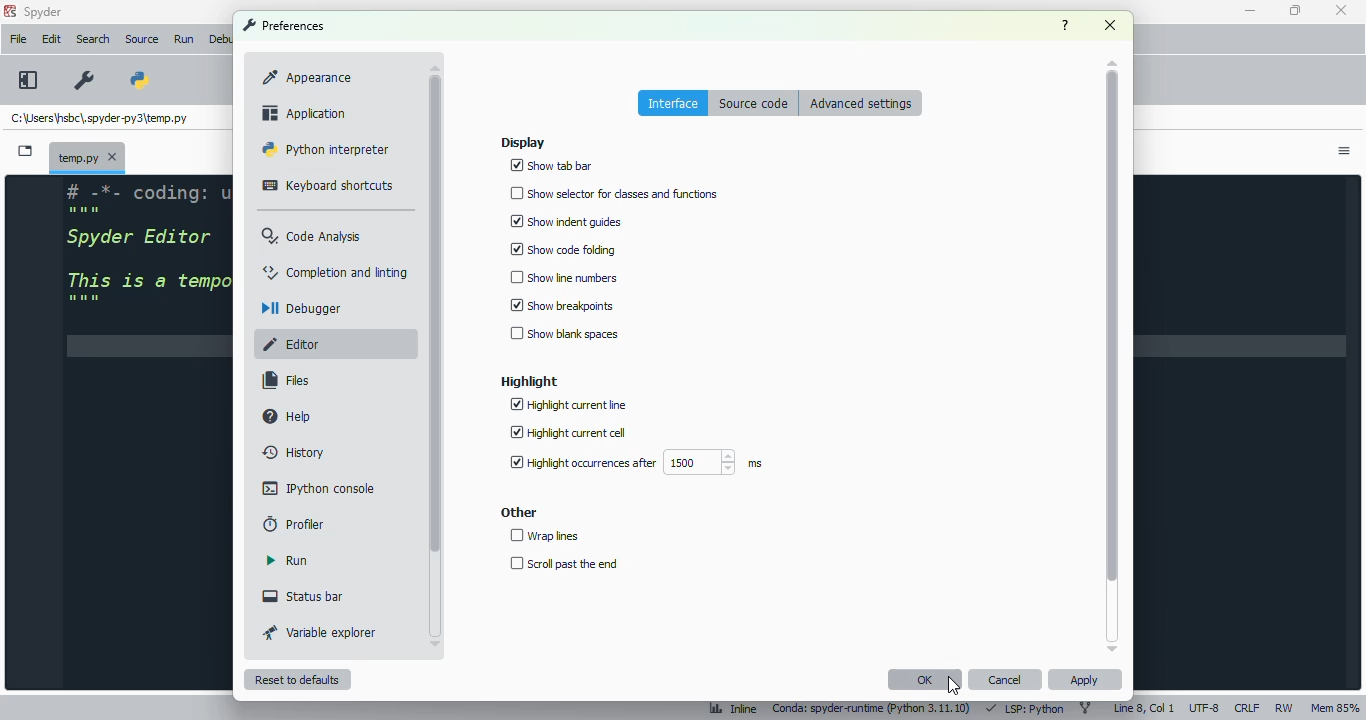 The width and height of the screenshot is (1366, 720). Describe the element at coordinates (289, 417) in the screenshot. I see `help` at that location.